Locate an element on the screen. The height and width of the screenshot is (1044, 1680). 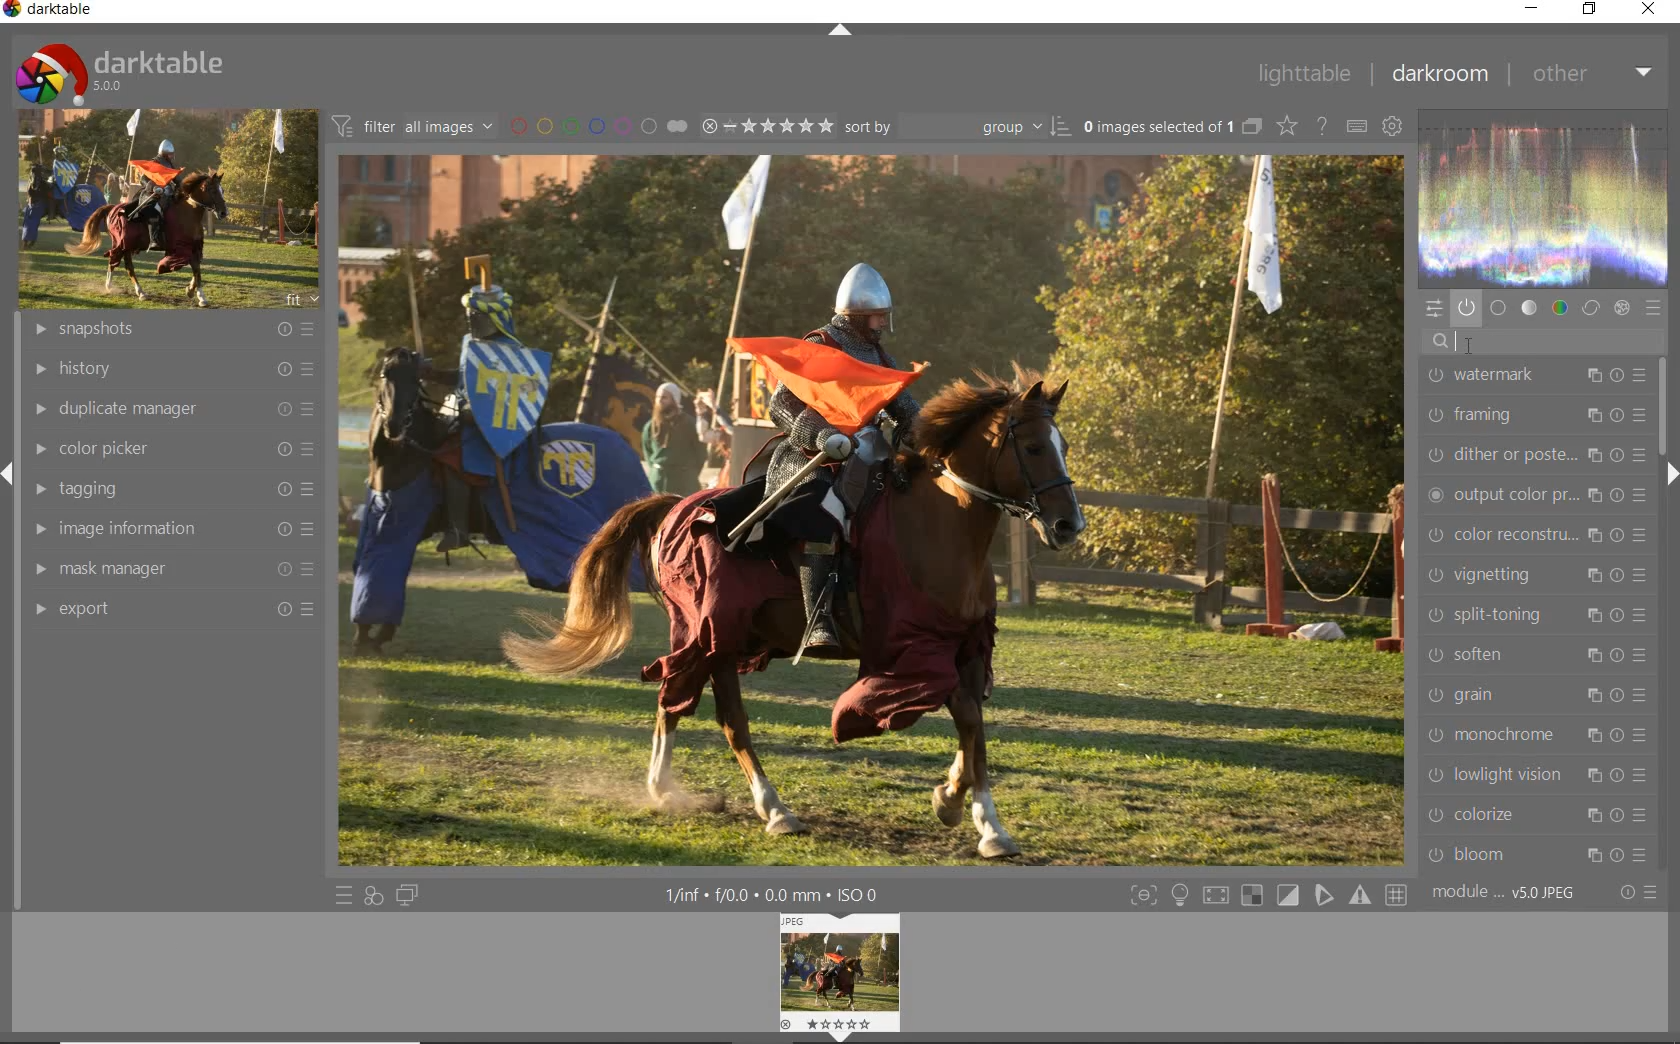
1/fnf f/0.0 0.0 mm ISO 0 is located at coordinates (780, 894).